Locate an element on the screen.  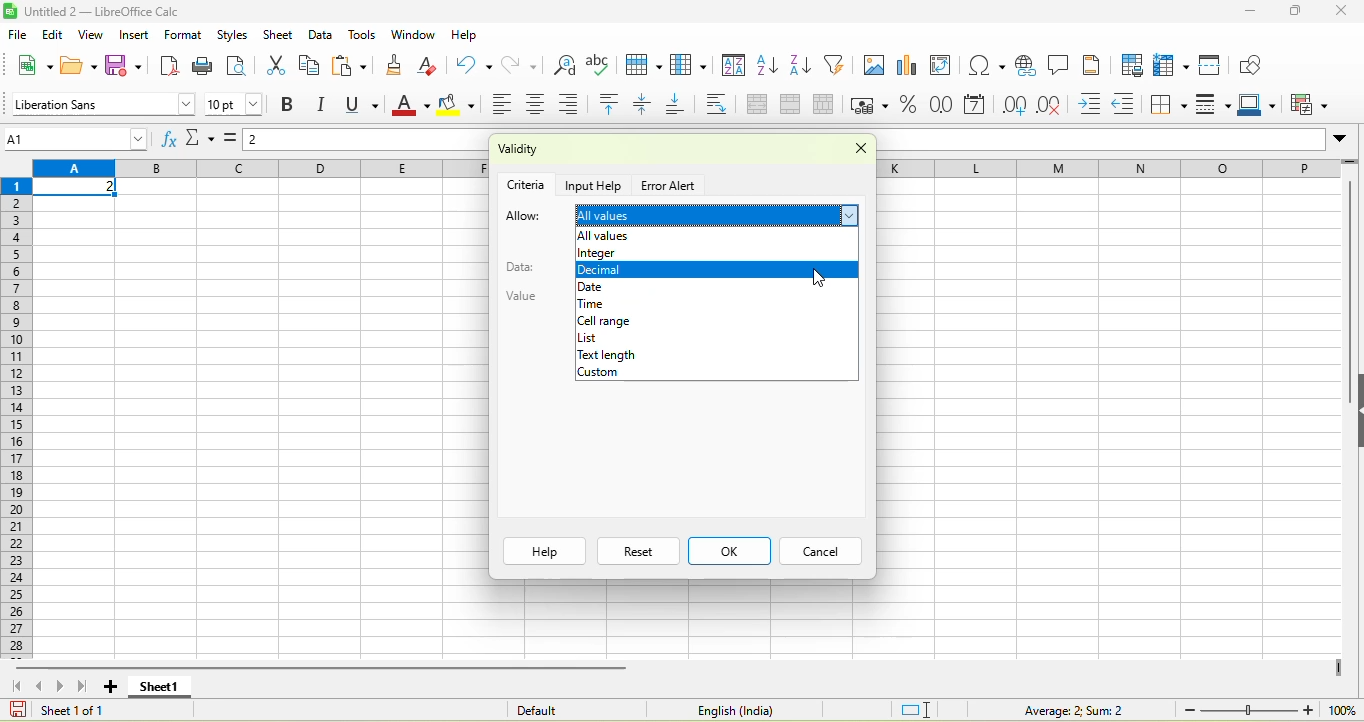
cell range is located at coordinates (715, 322).